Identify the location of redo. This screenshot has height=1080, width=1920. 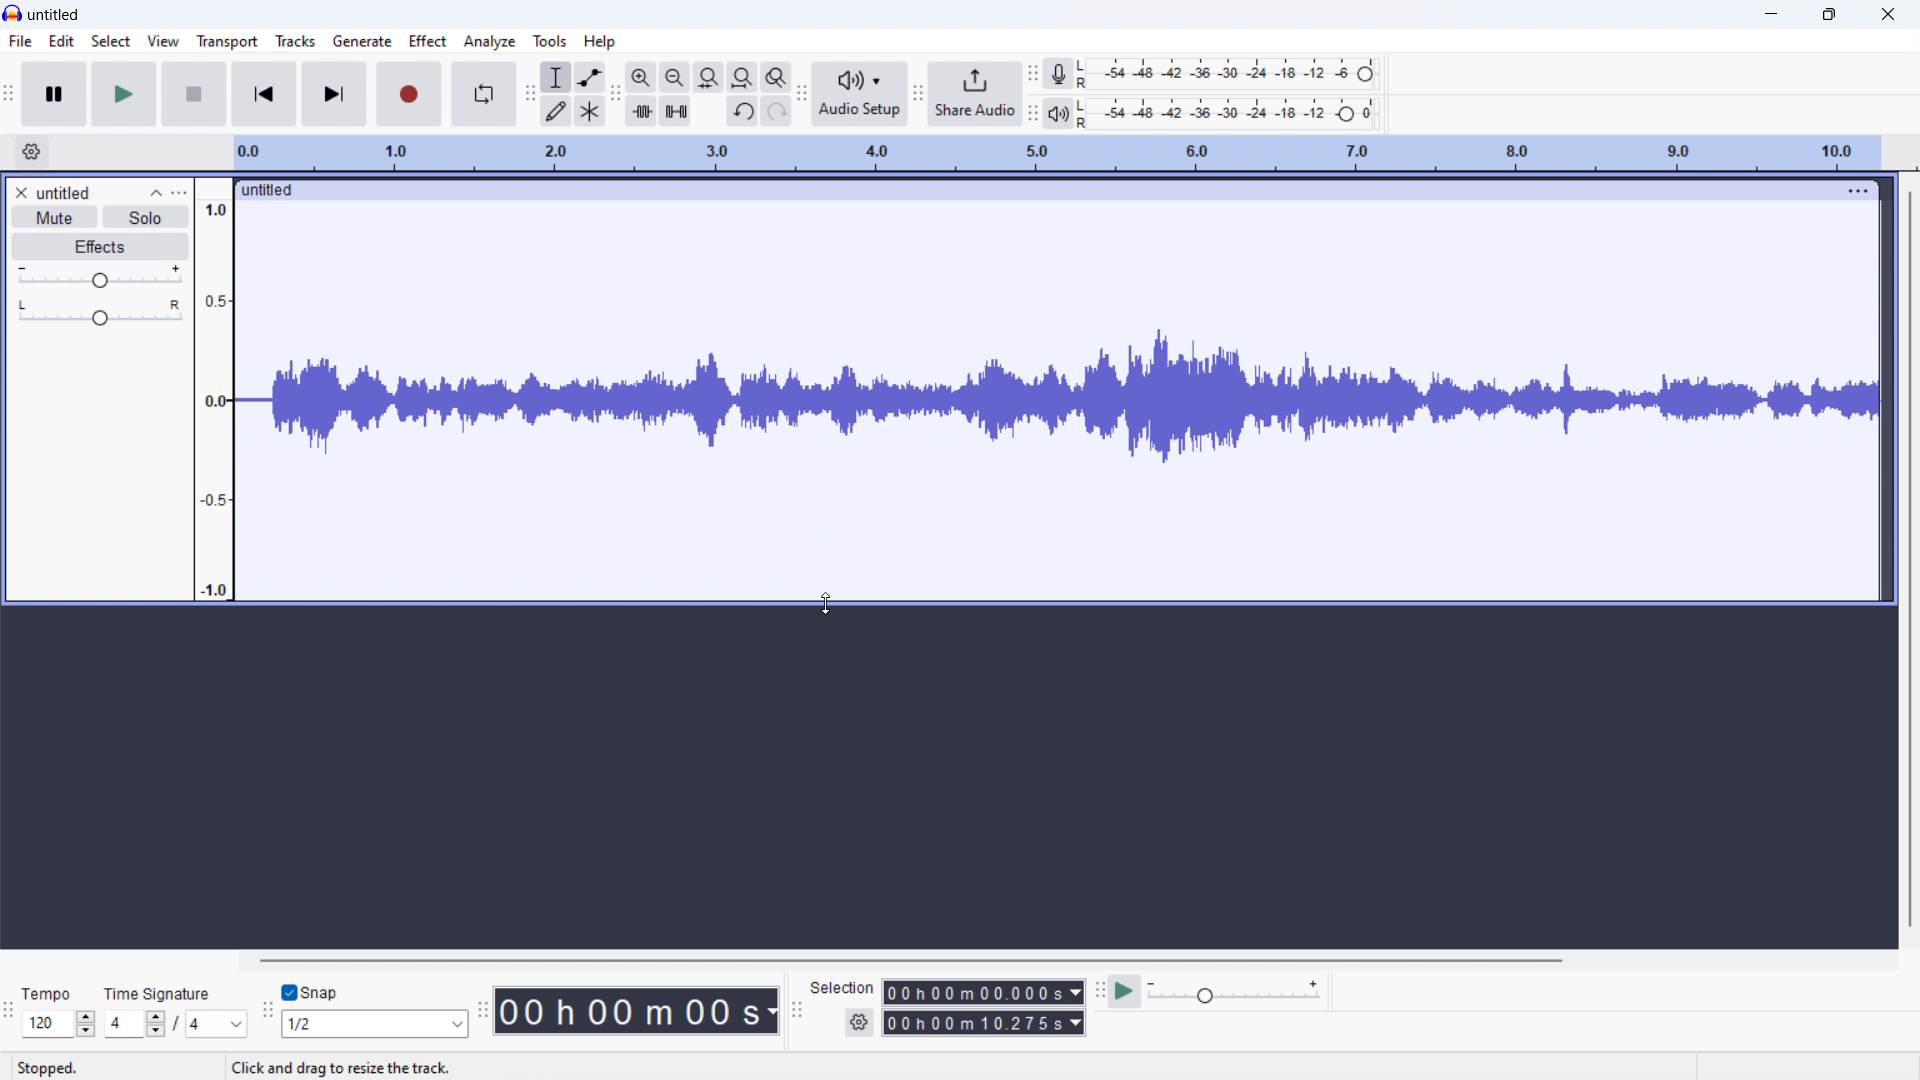
(776, 111).